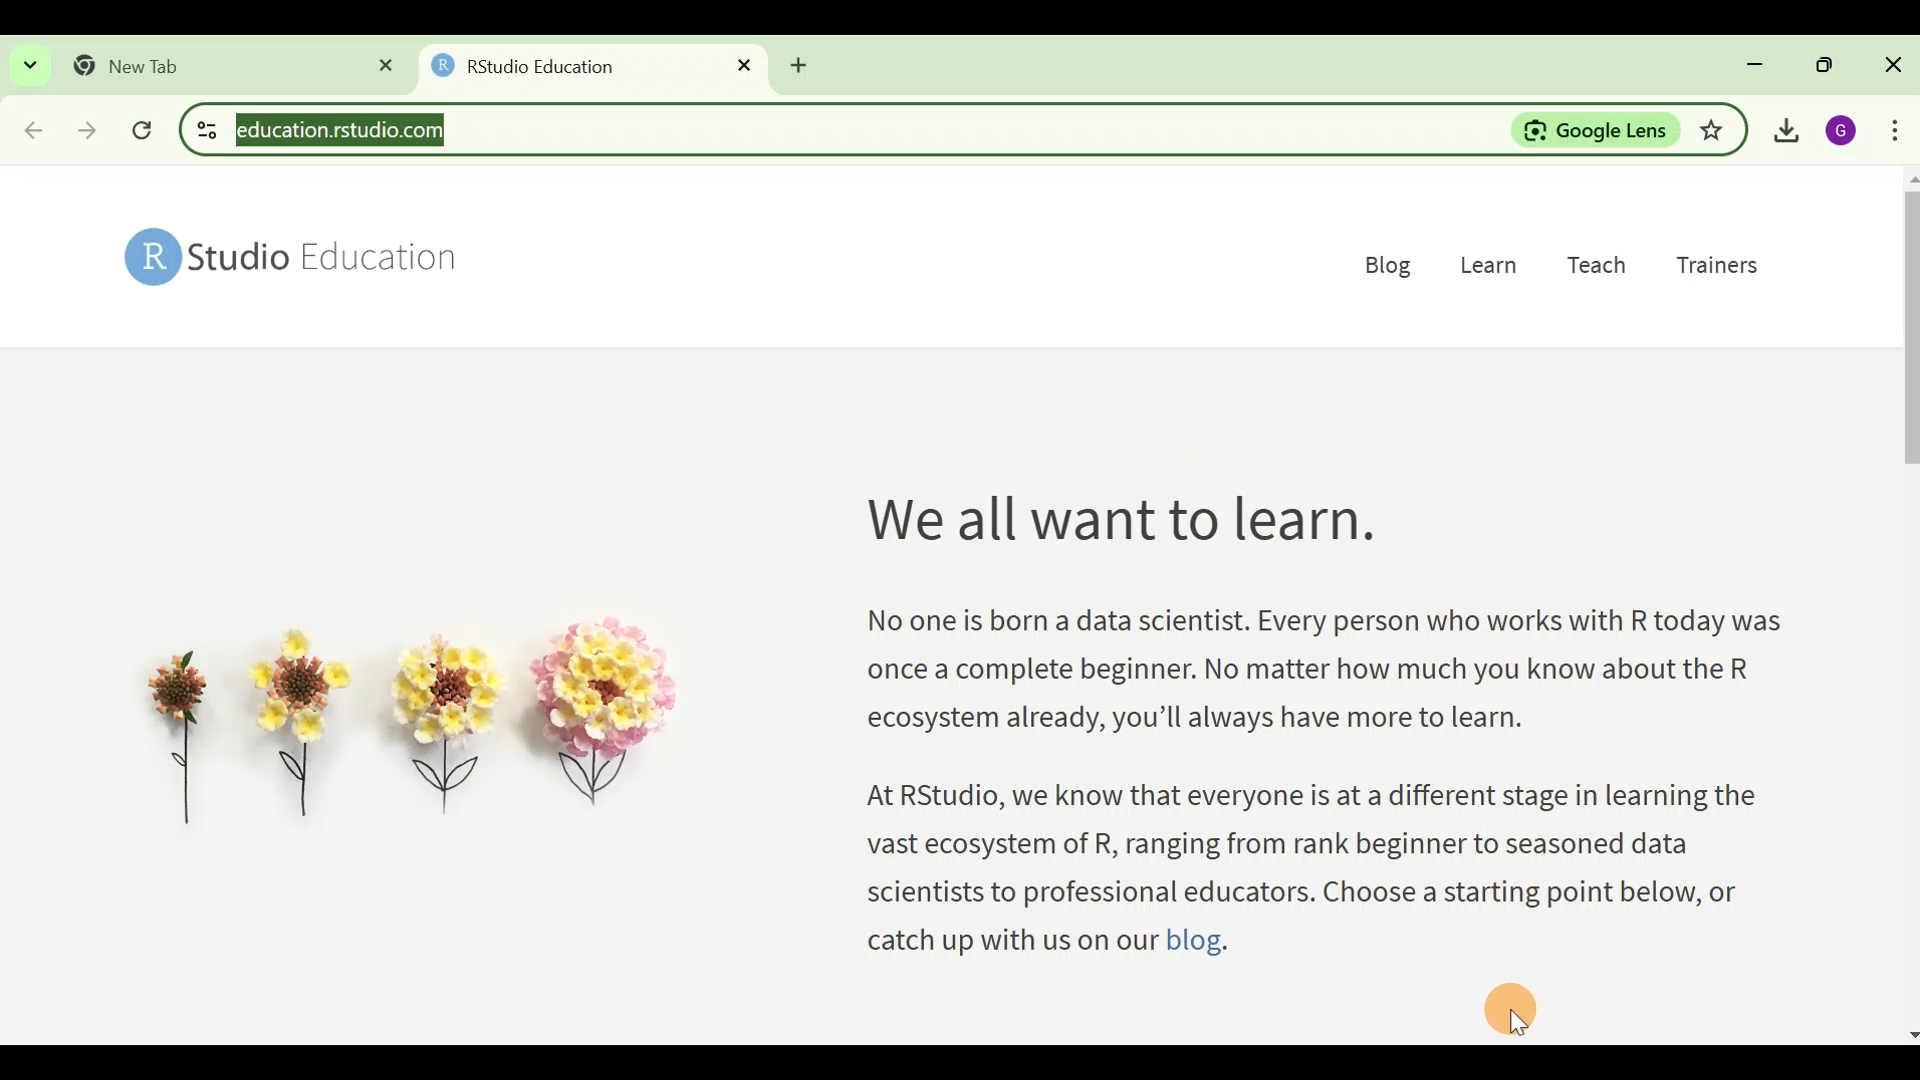  I want to click on click to go back, hold to see history, so click(30, 127).